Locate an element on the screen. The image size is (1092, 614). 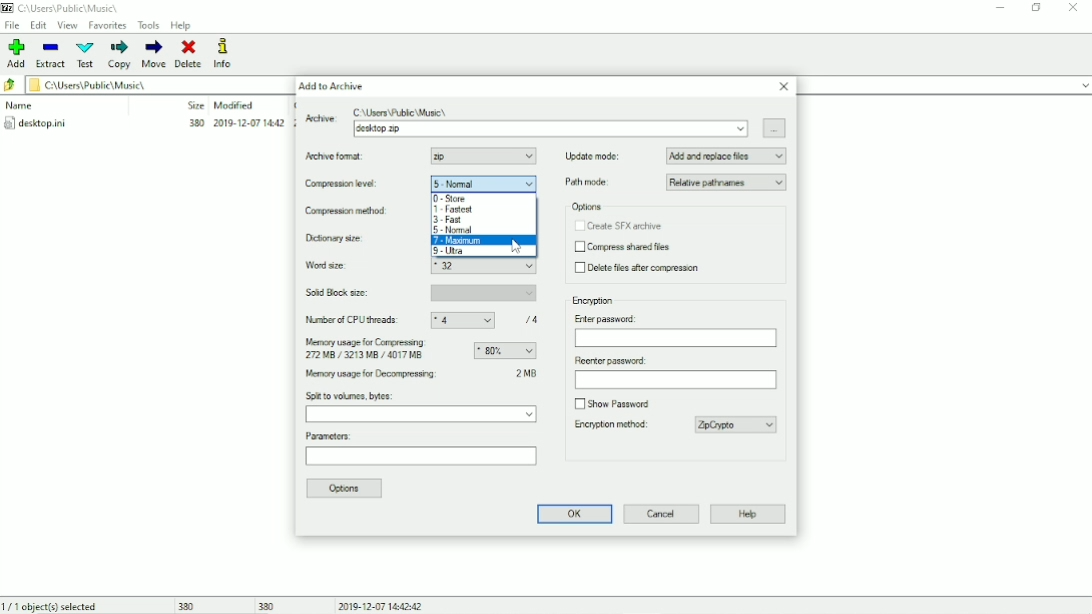
Delete is located at coordinates (189, 54).